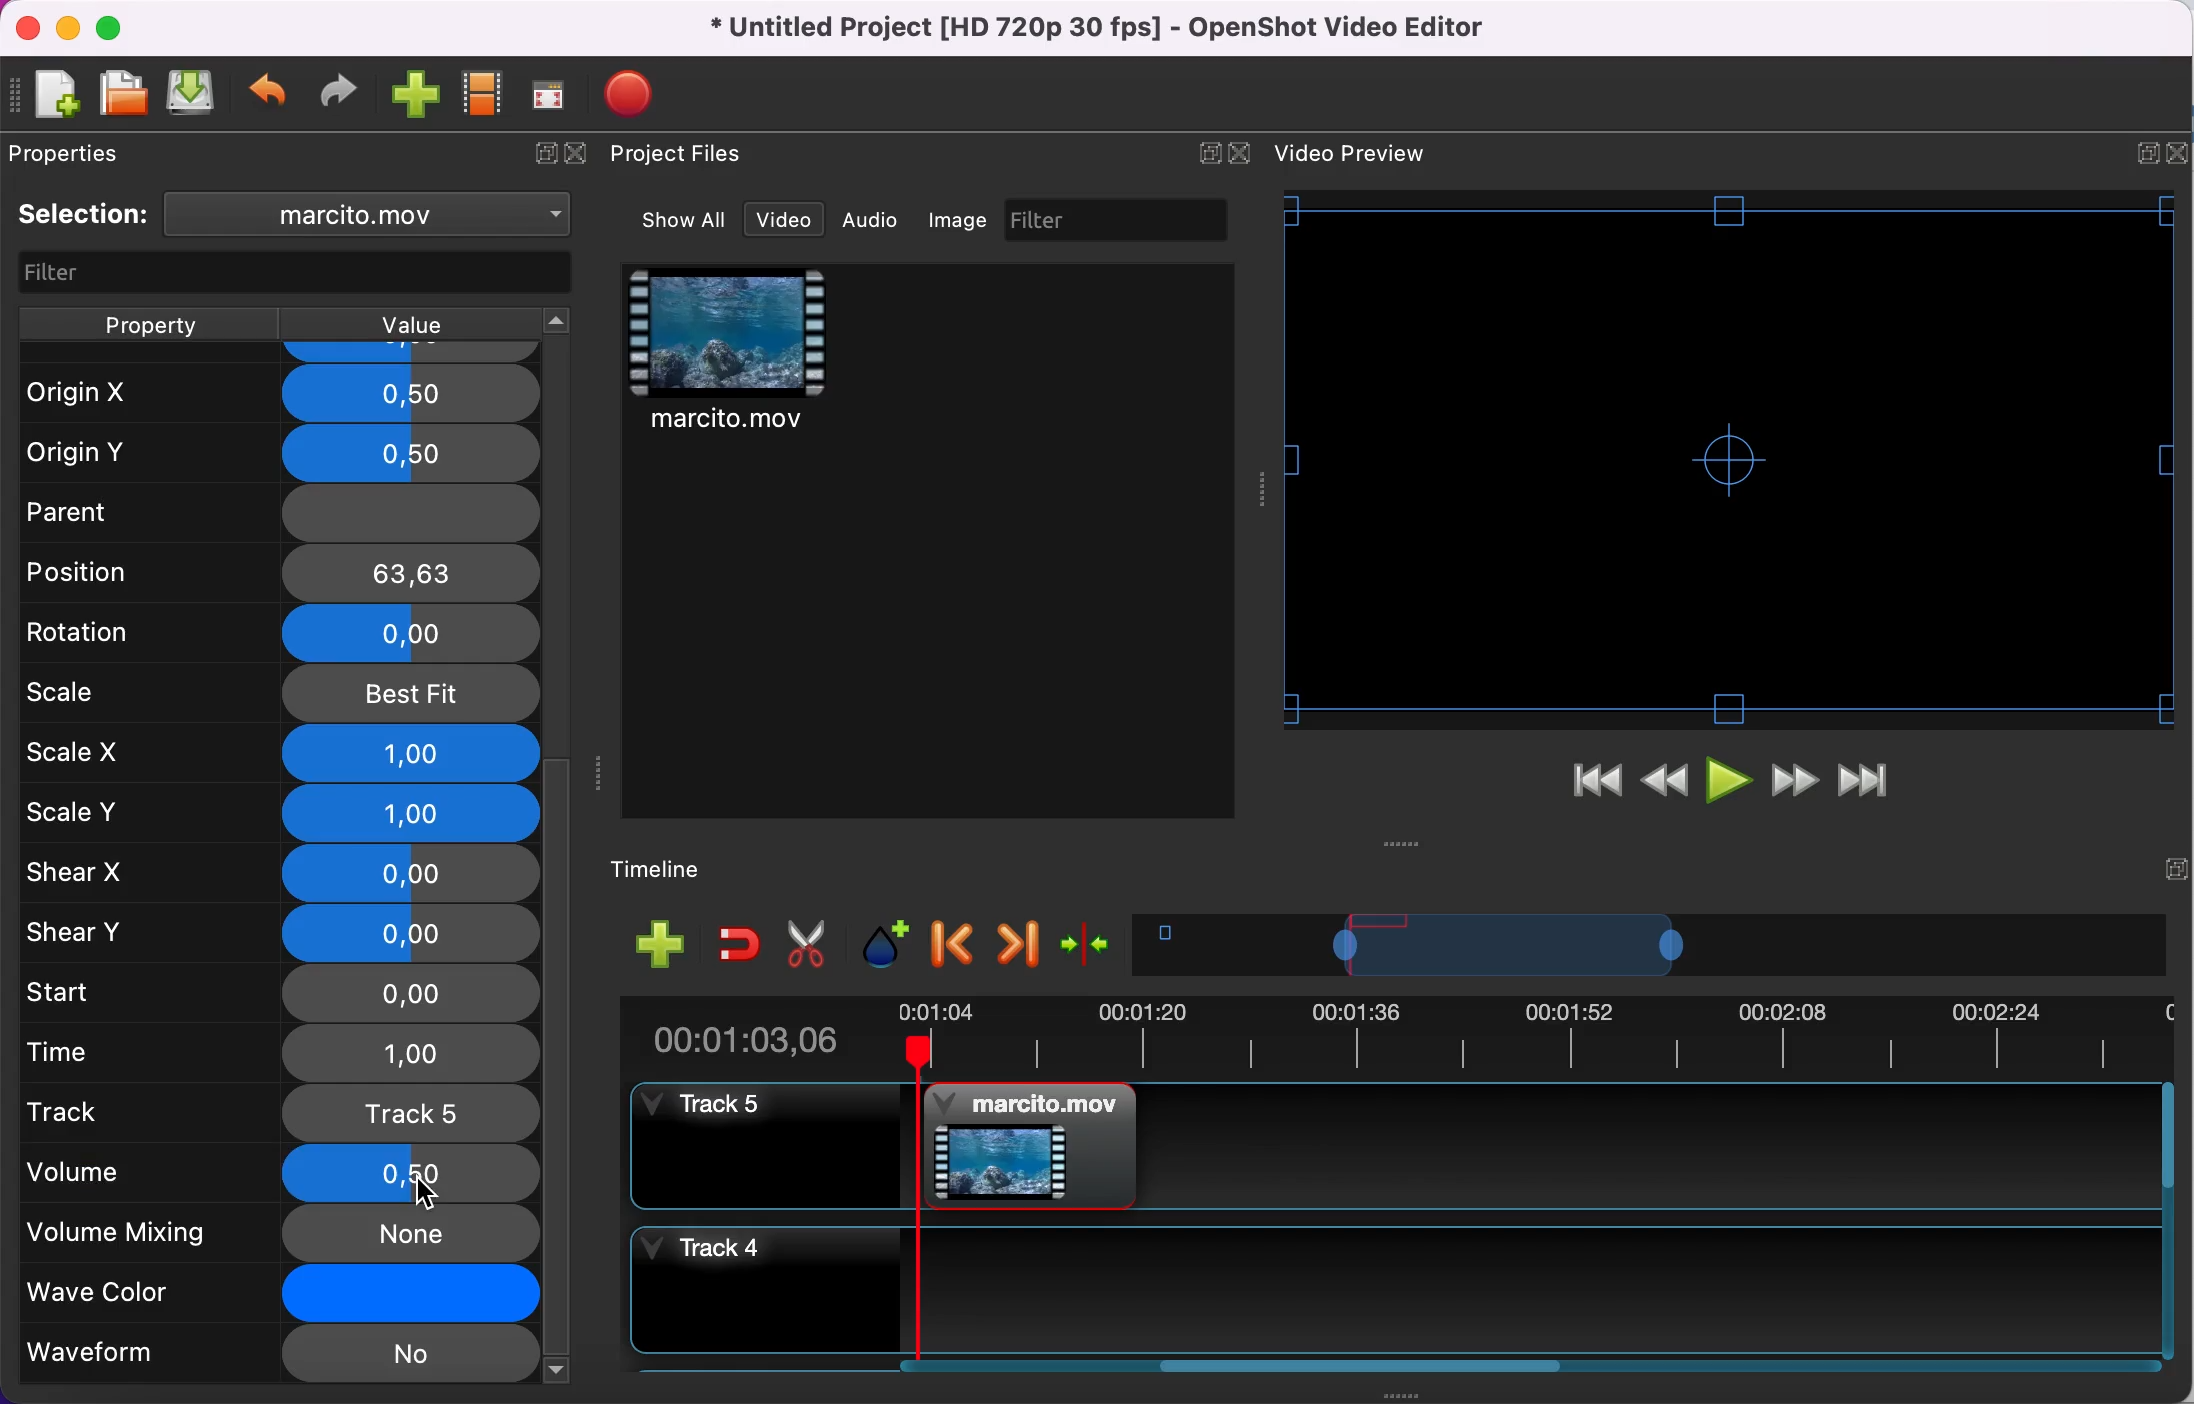 This screenshot has width=2194, height=1404. Describe the element at coordinates (278, 1356) in the screenshot. I see `wave form no` at that location.